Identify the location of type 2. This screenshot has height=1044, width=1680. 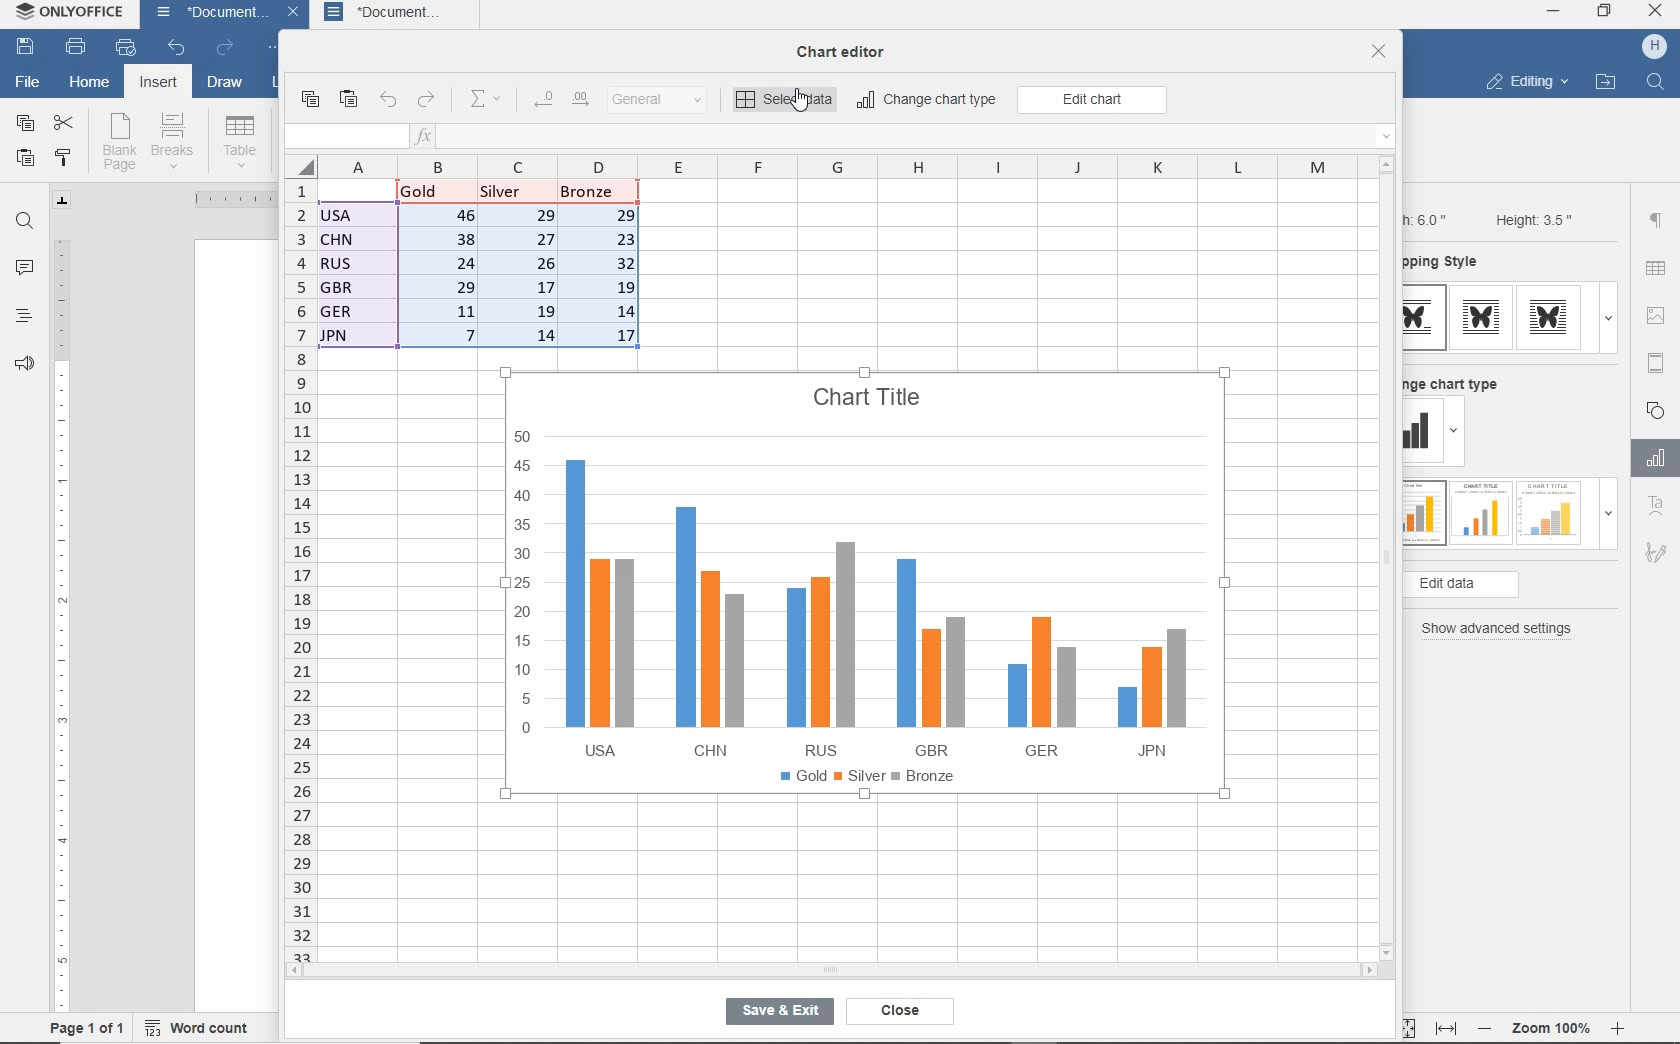
(1481, 317).